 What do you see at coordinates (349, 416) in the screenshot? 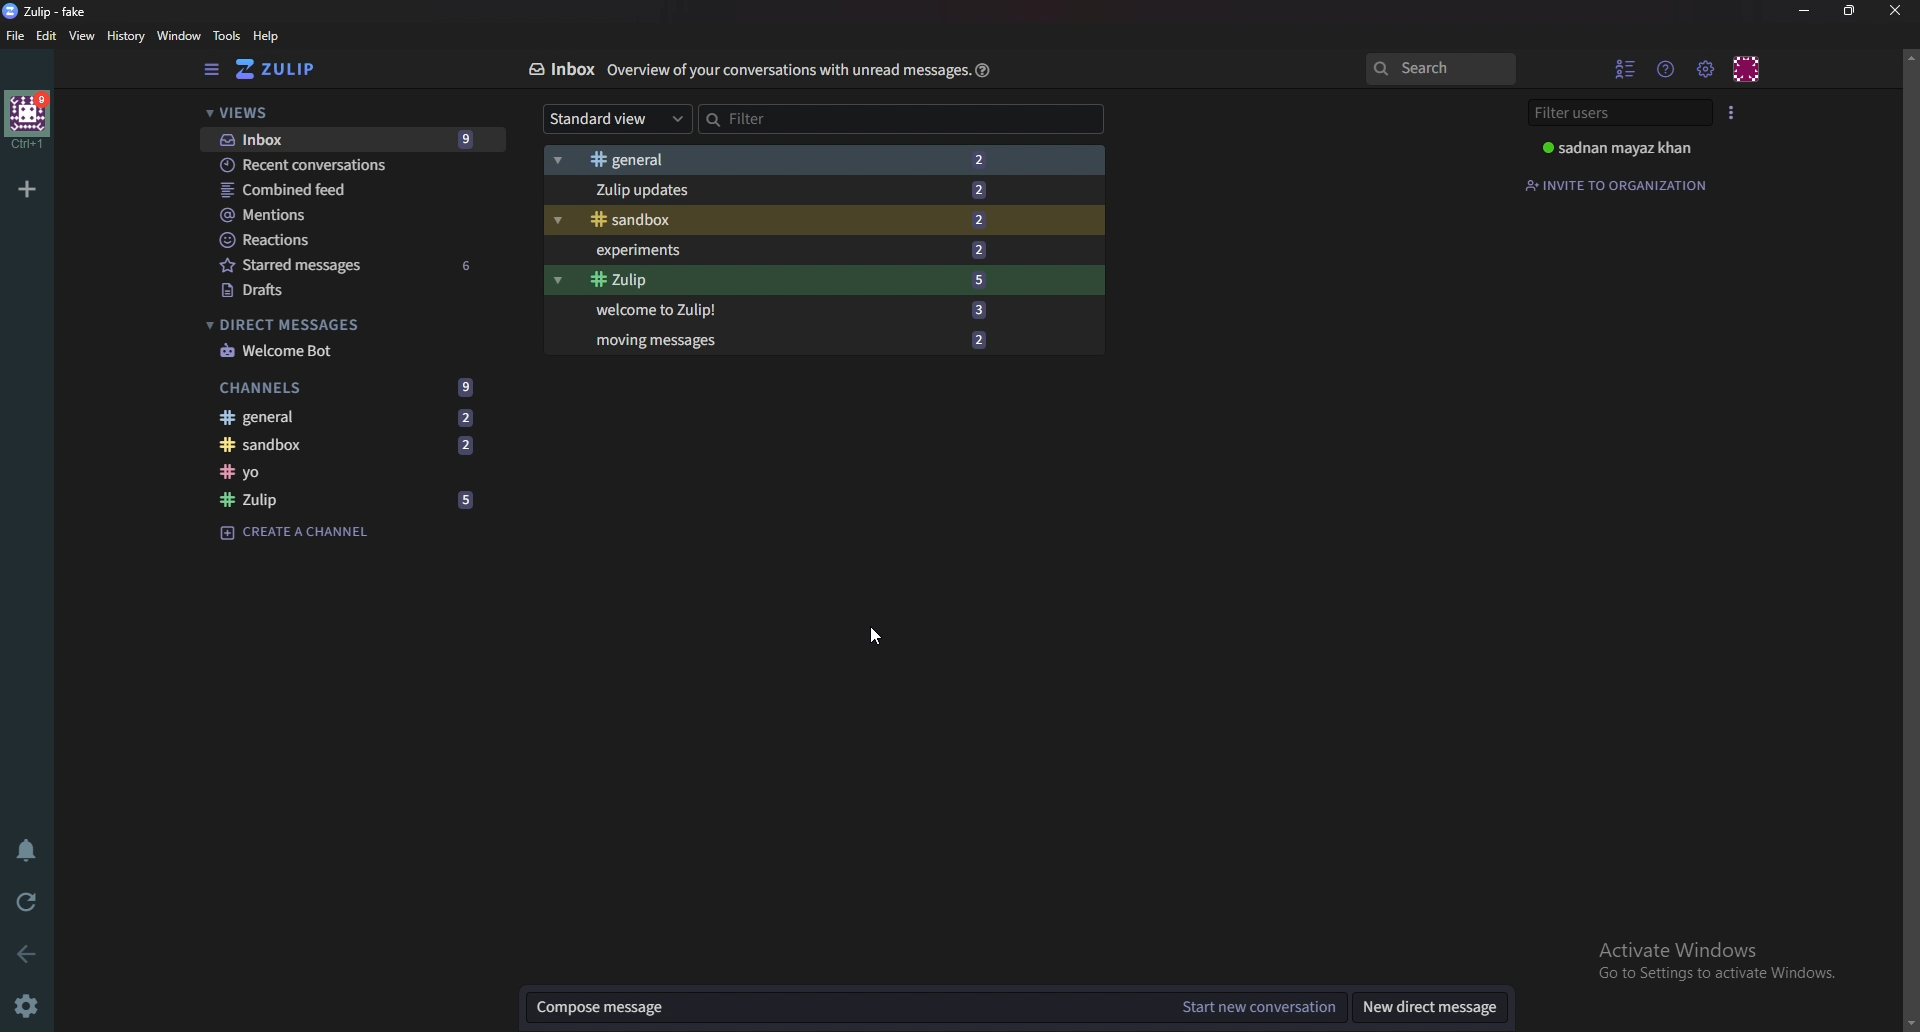
I see `General` at bounding box center [349, 416].